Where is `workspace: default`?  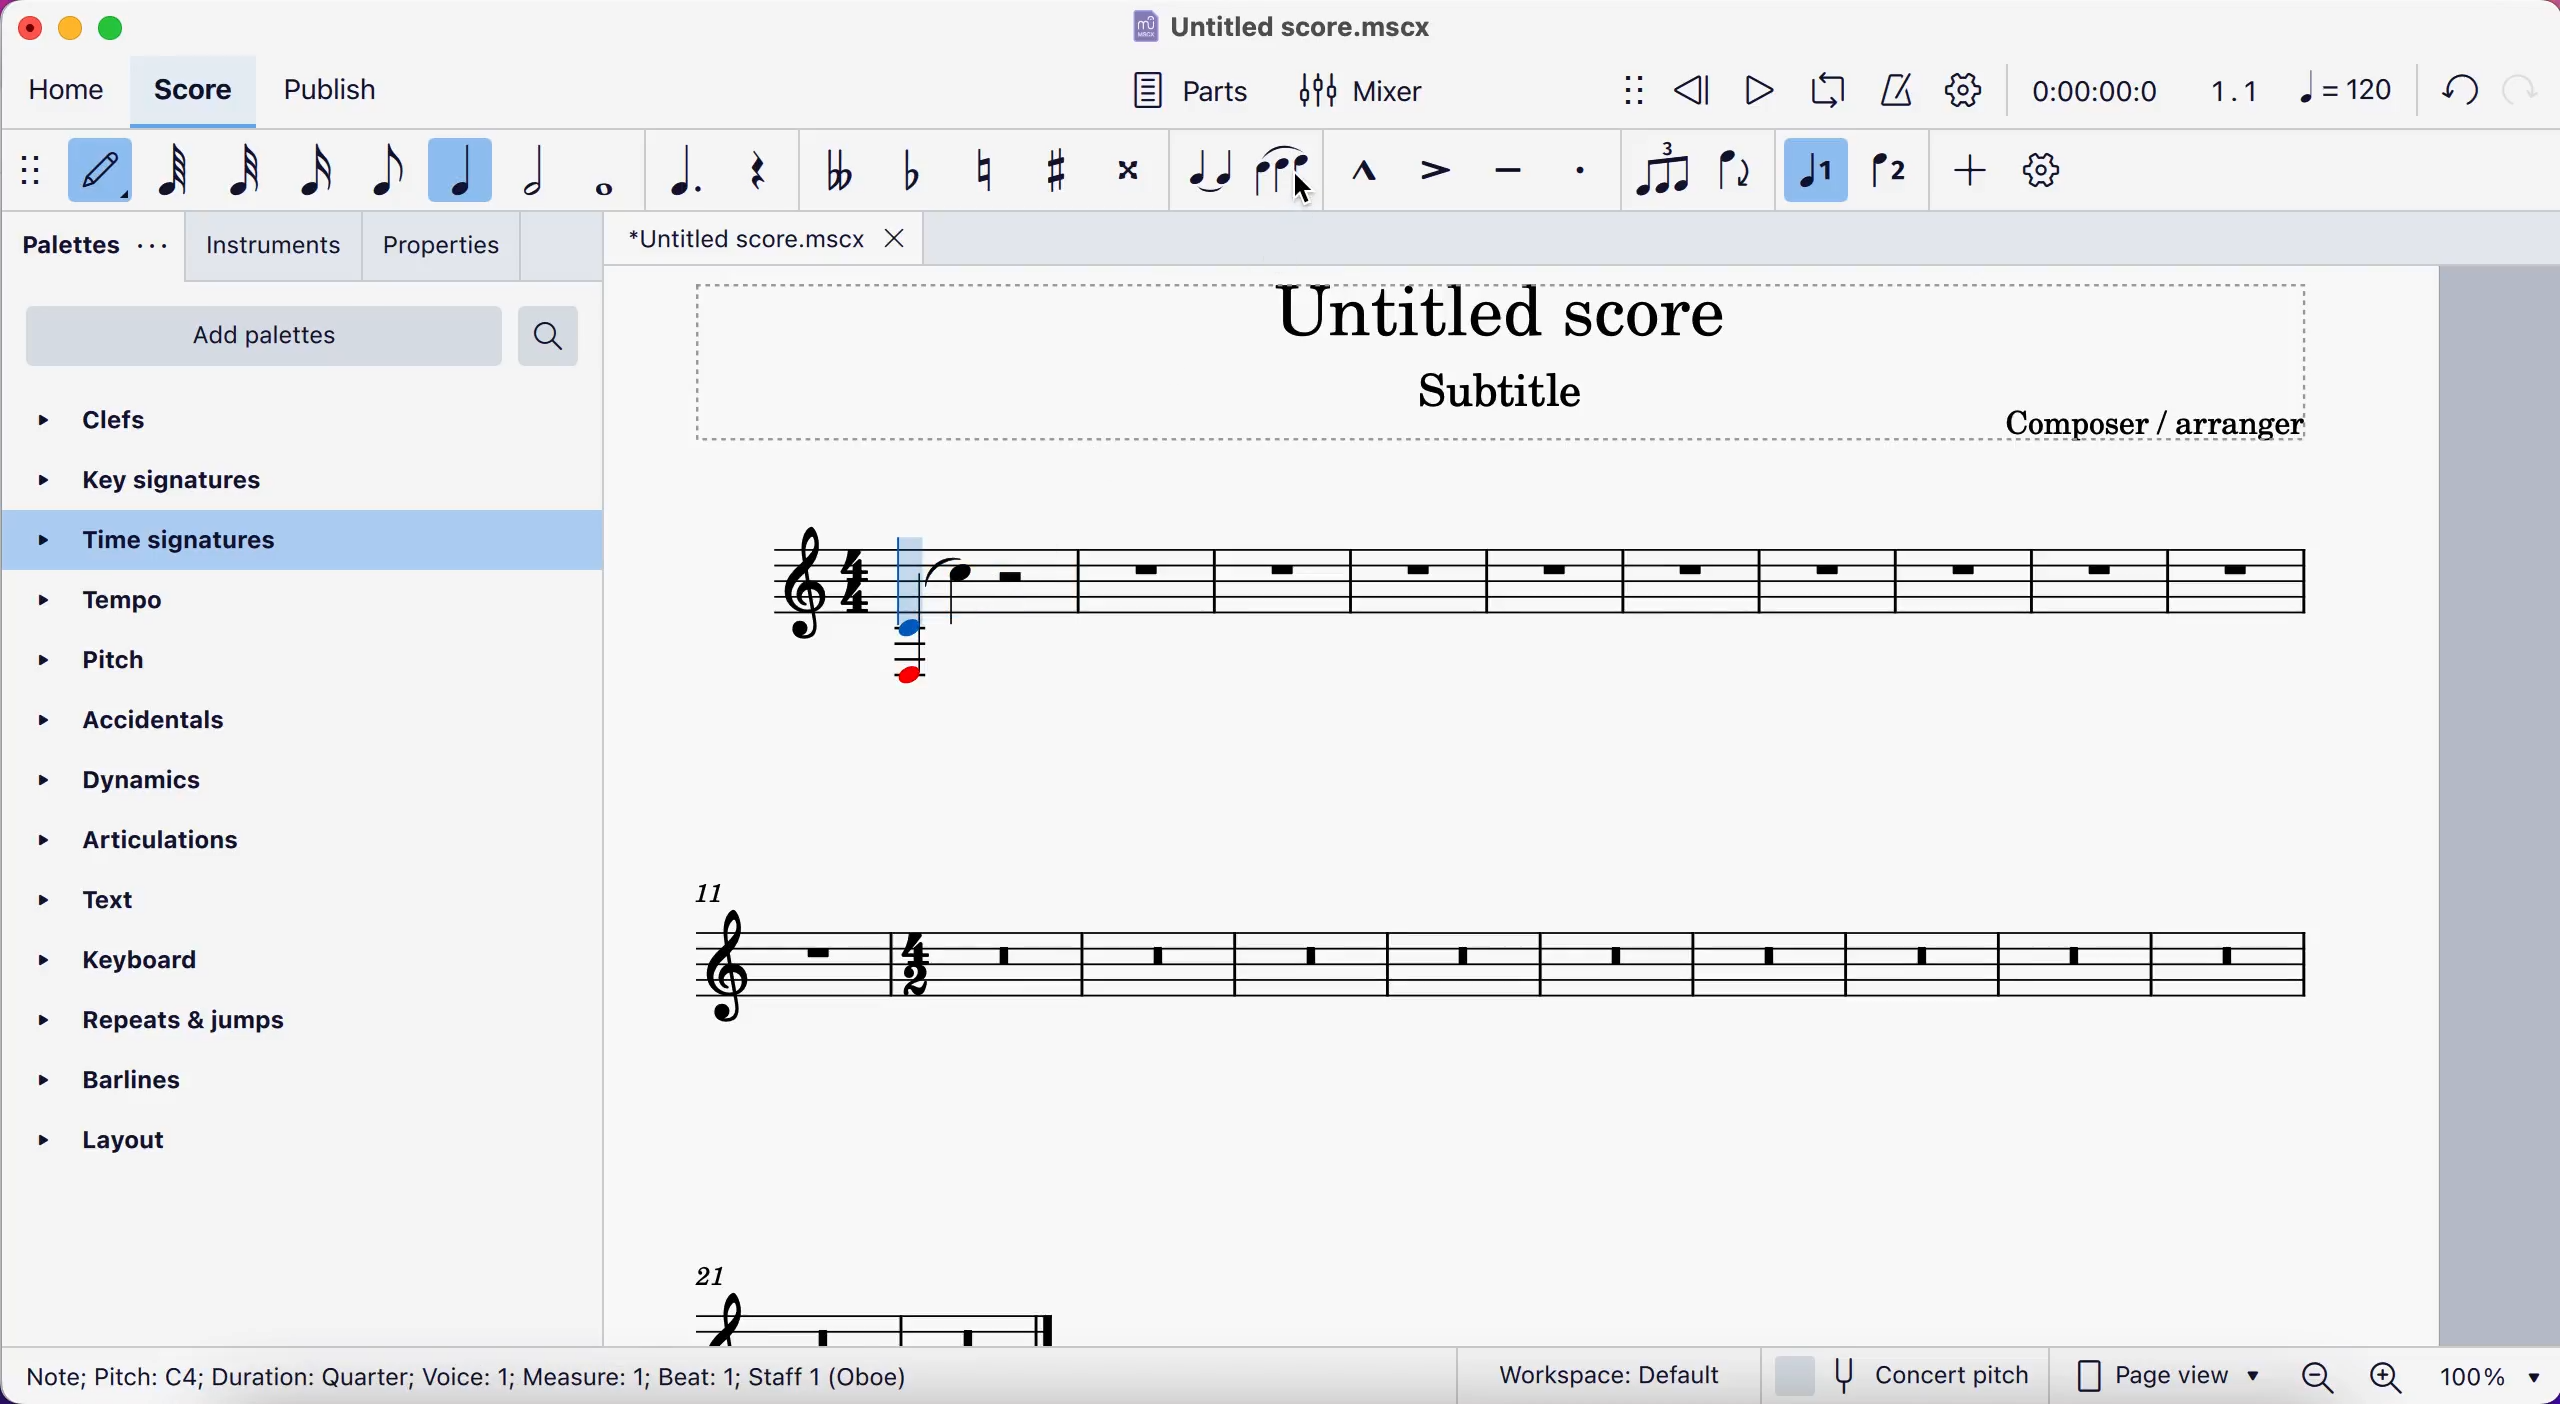 workspace: default is located at coordinates (1598, 1373).